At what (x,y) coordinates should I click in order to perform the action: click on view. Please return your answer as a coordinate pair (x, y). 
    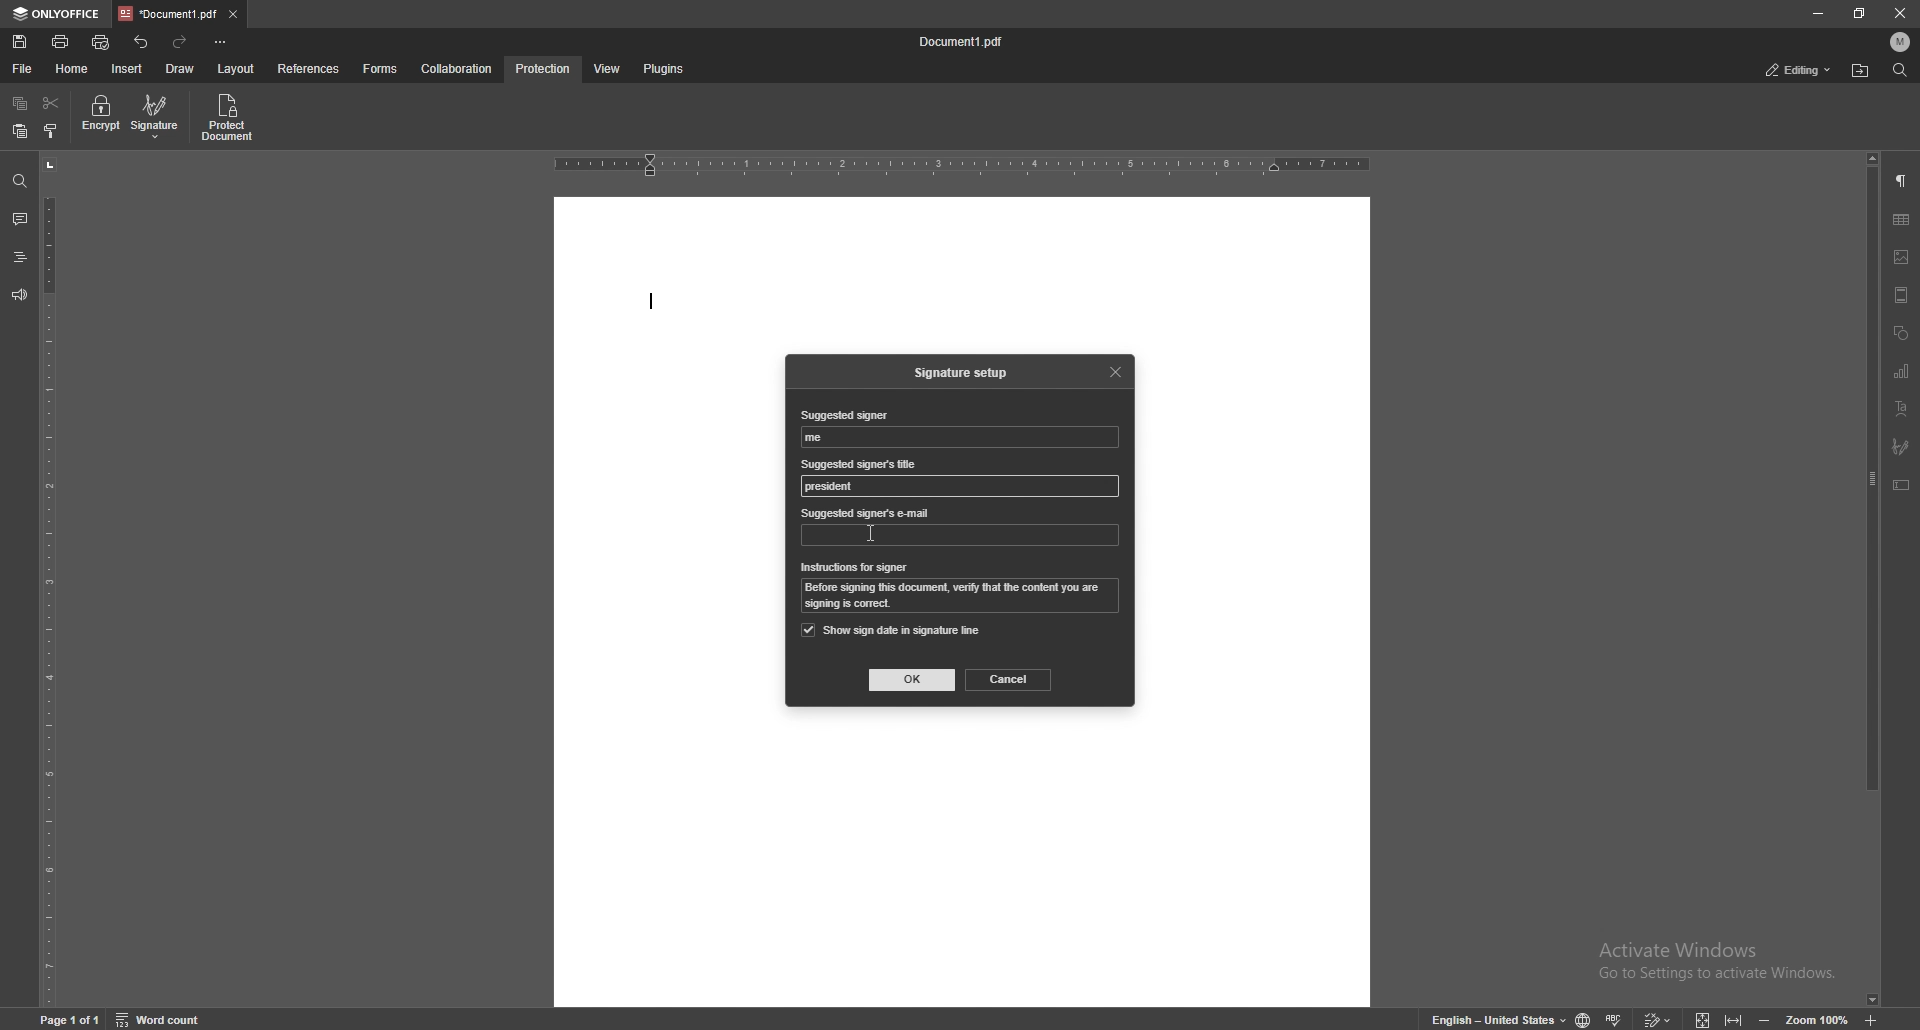
    Looking at the image, I should click on (603, 70).